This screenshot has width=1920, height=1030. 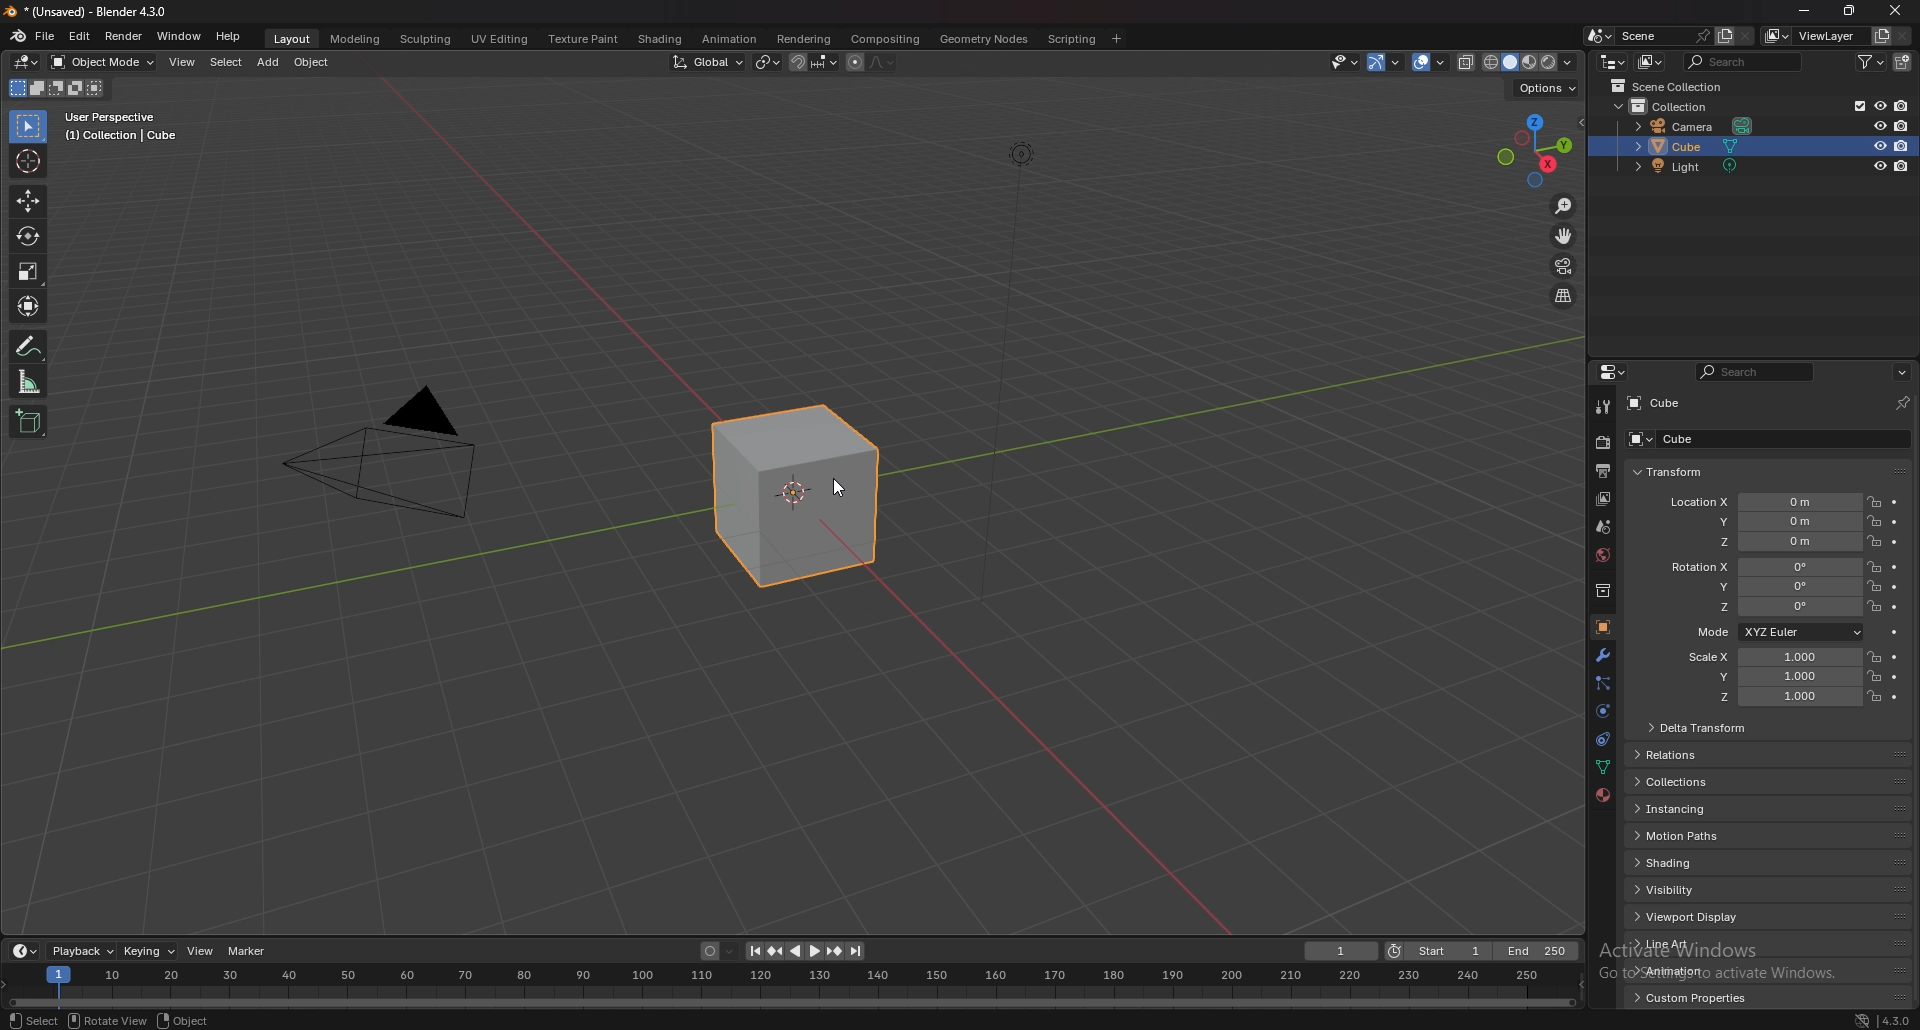 What do you see at coordinates (1763, 587) in the screenshot?
I see `rotation y` at bounding box center [1763, 587].